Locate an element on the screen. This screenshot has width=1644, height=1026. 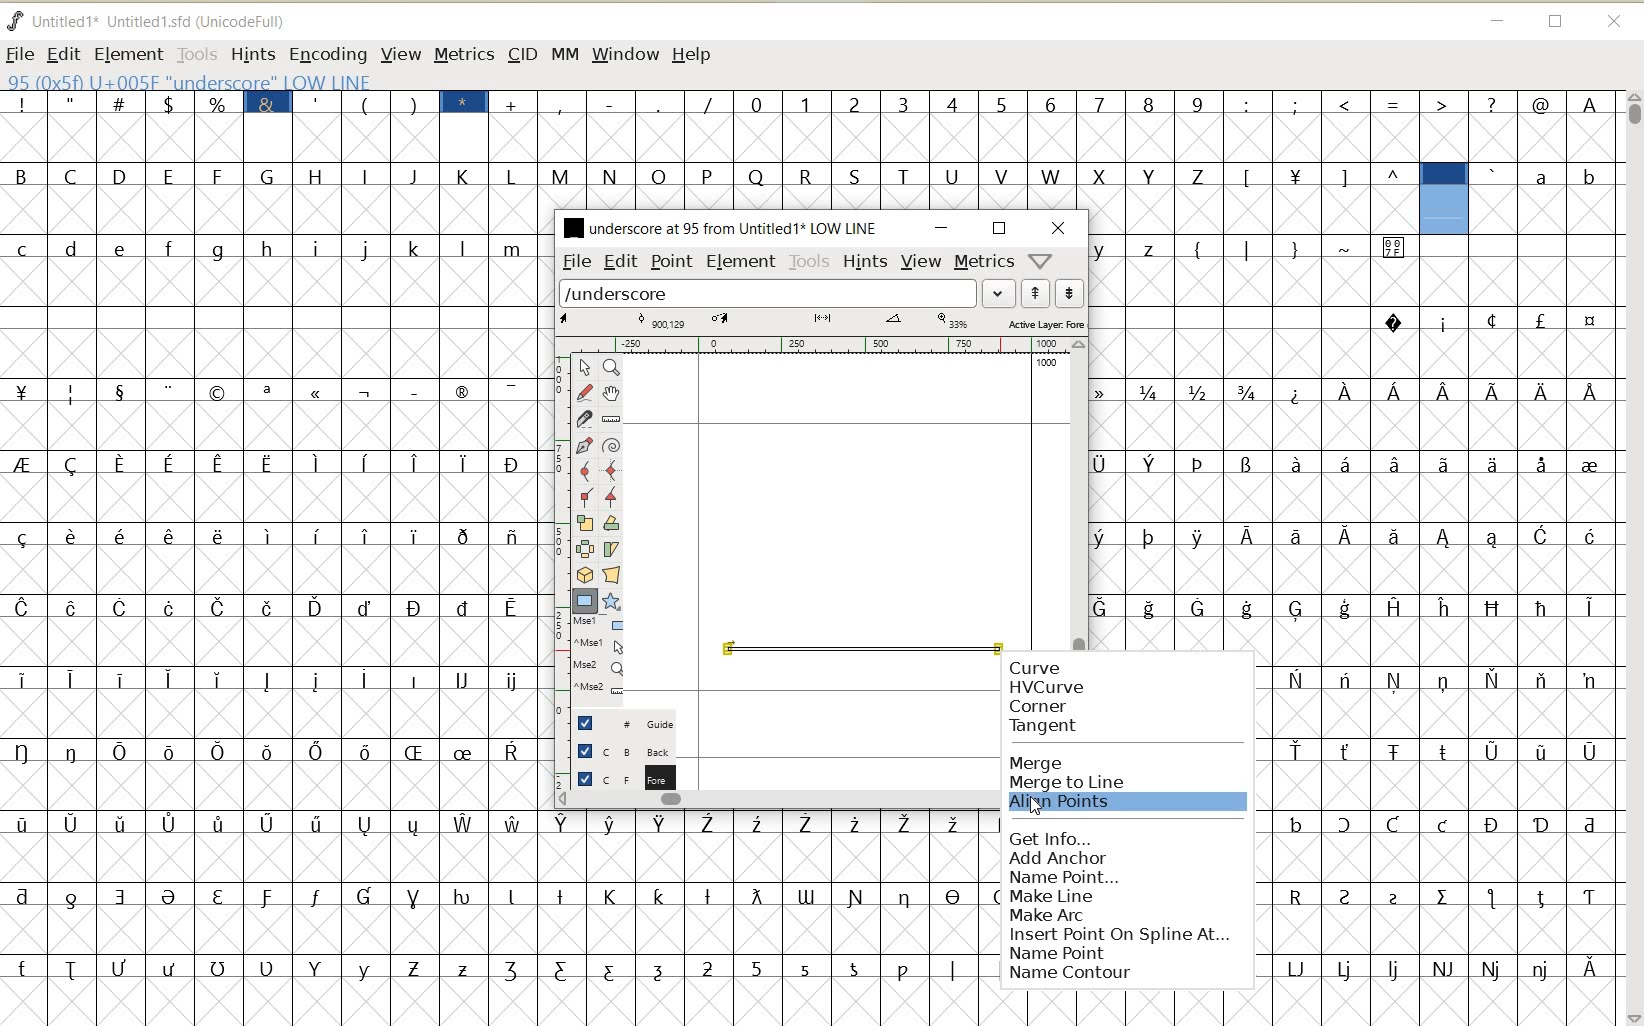
TOOLS is located at coordinates (810, 262).